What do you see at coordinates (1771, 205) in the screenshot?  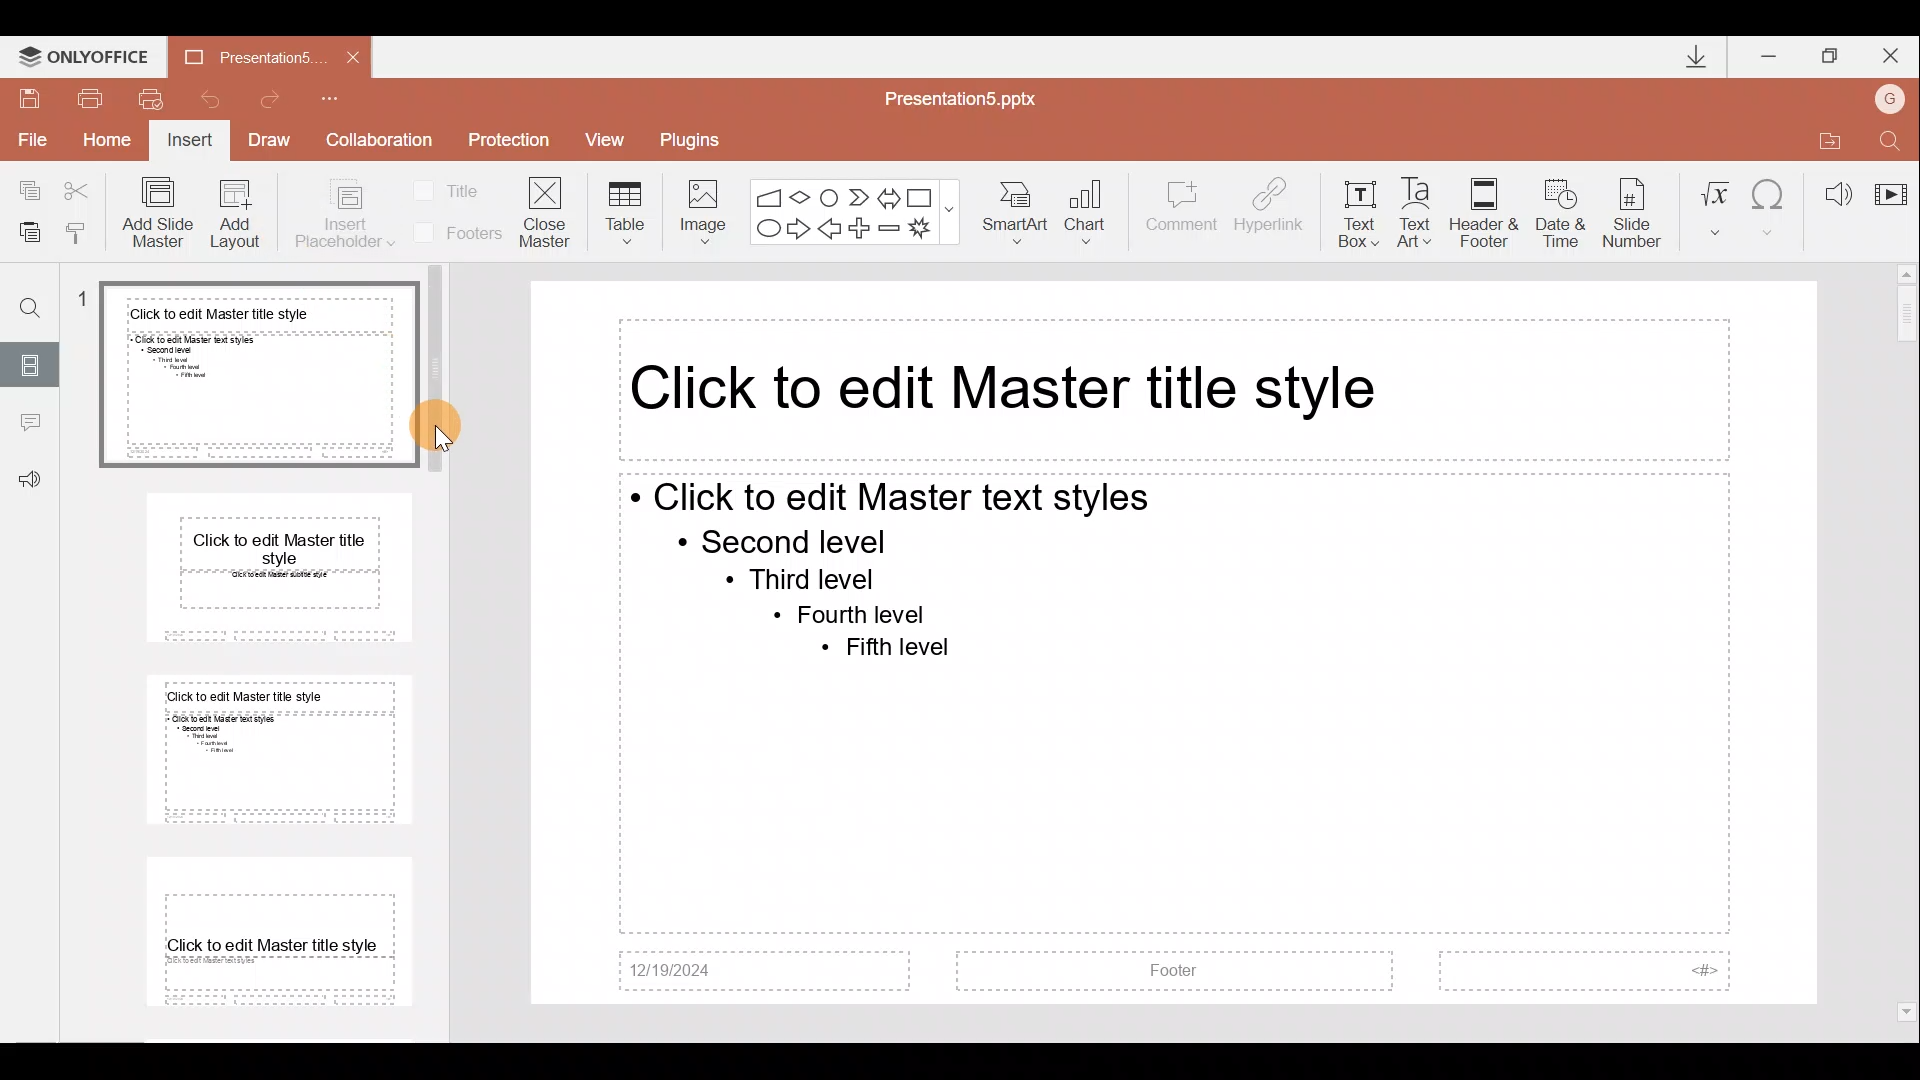 I see `Symbol` at bounding box center [1771, 205].